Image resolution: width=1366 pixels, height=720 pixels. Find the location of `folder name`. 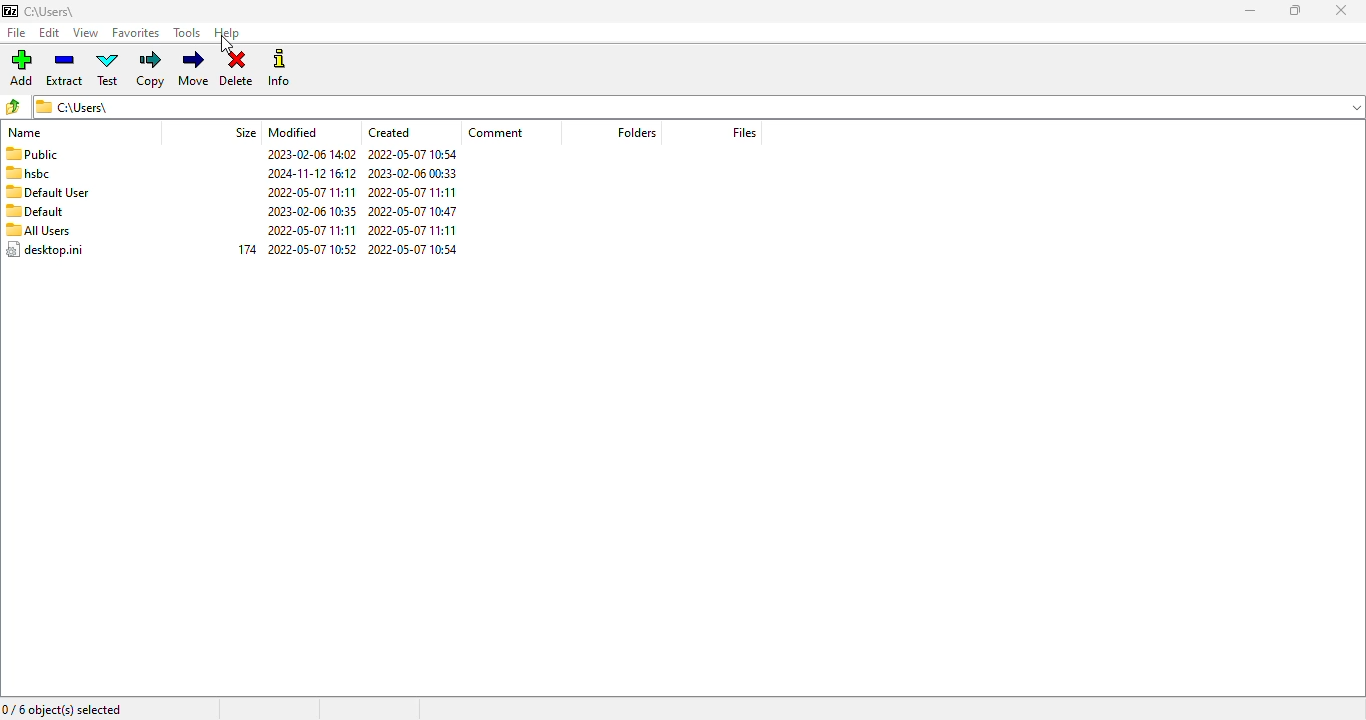

folder name is located at coordinates (51, 11).